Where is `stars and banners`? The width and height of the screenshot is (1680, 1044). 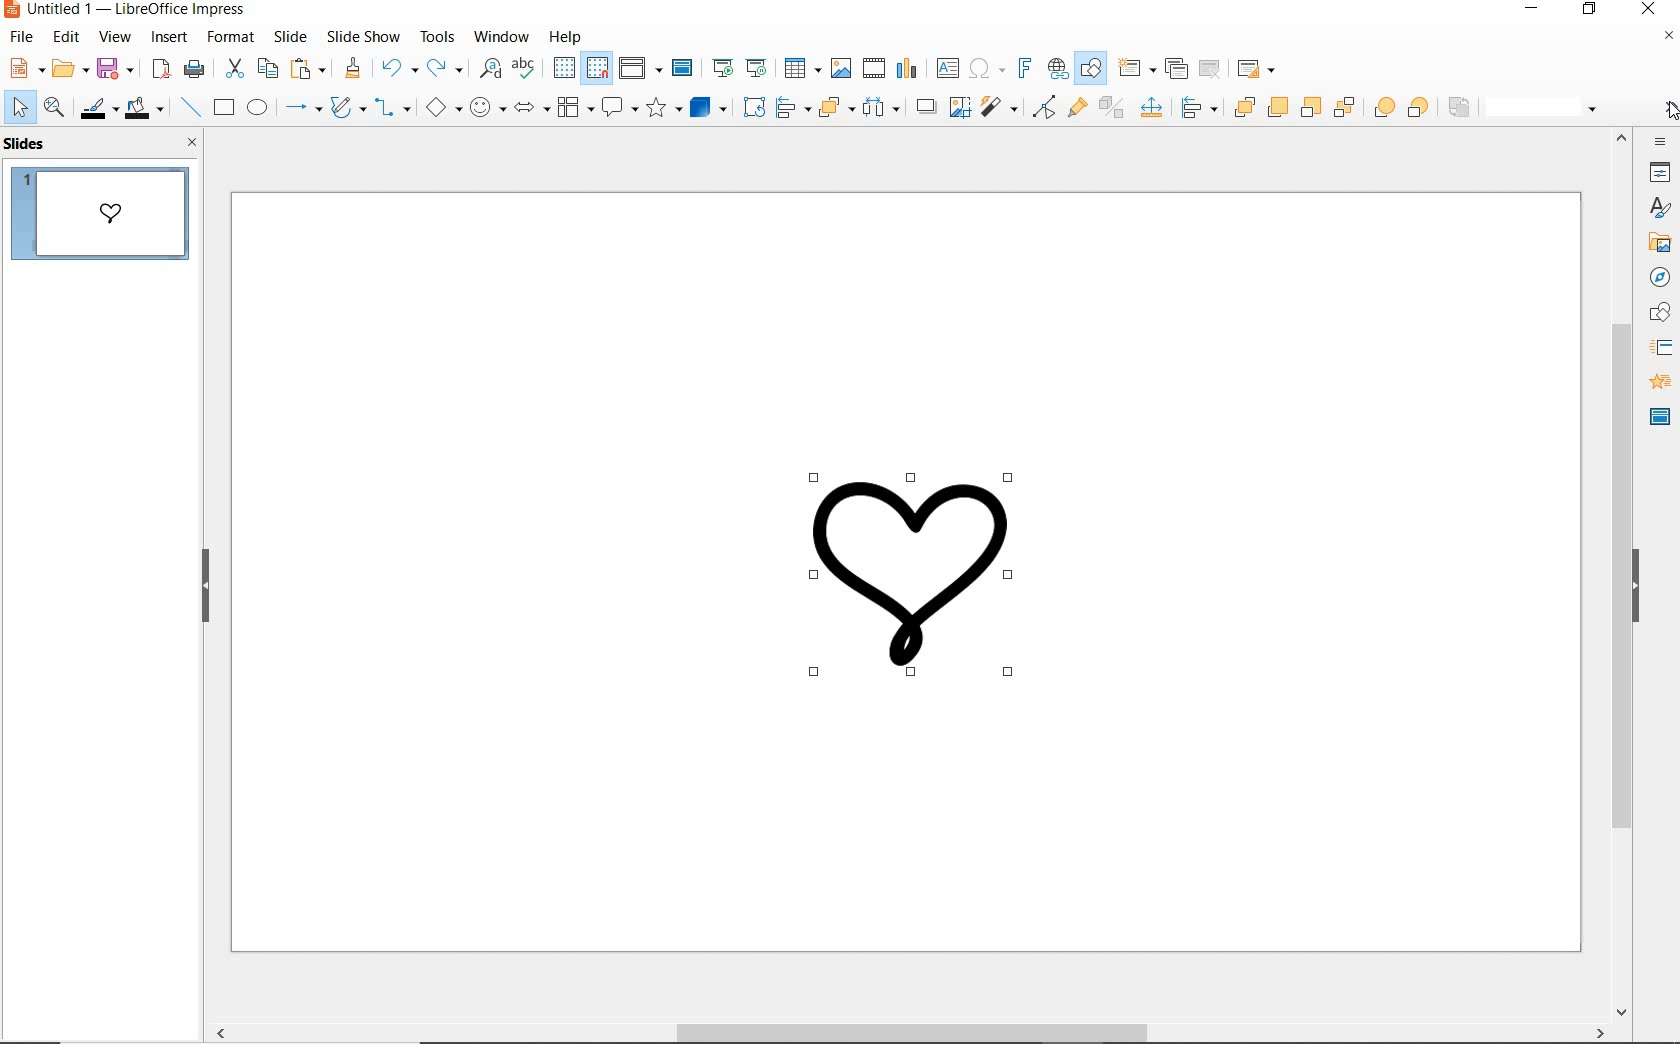 stars and banners is located at coordinates (662, 107).